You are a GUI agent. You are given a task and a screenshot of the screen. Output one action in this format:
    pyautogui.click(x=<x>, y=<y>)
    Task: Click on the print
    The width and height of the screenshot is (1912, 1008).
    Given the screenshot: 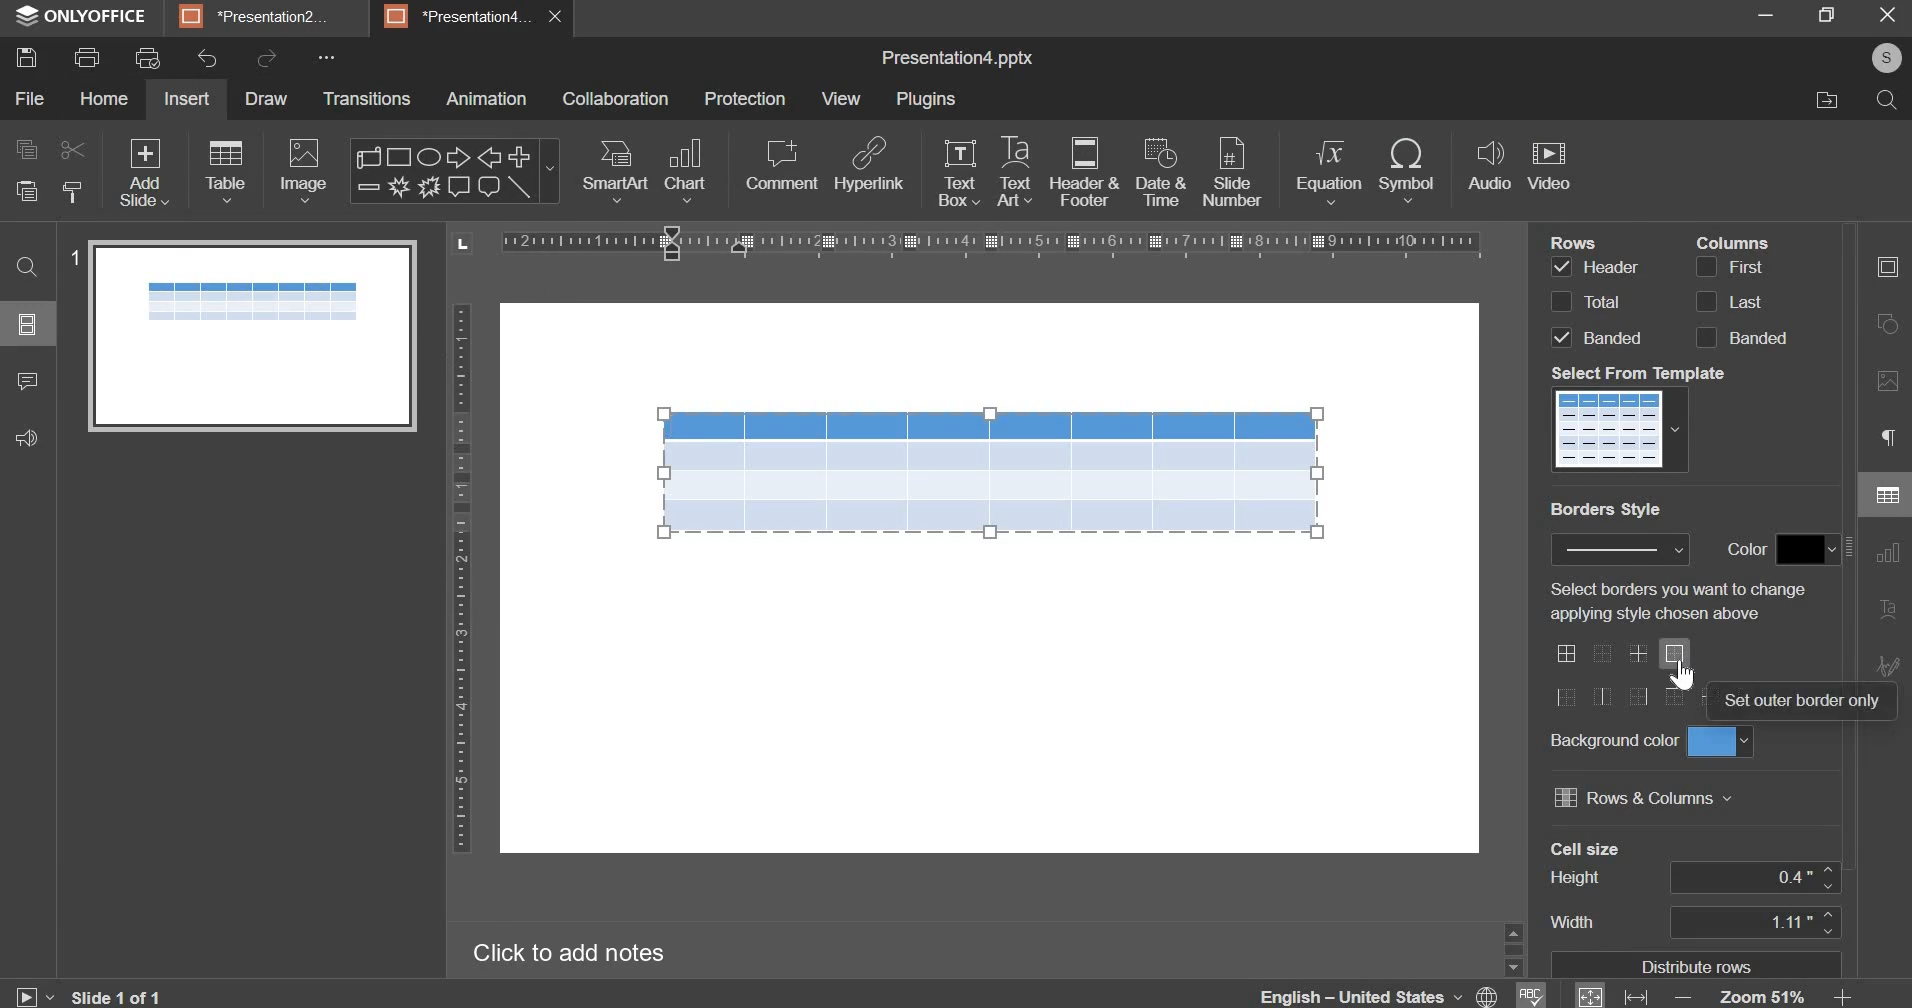 What is the action you would take?
    pyautogui.click(x=87, y=59)
    